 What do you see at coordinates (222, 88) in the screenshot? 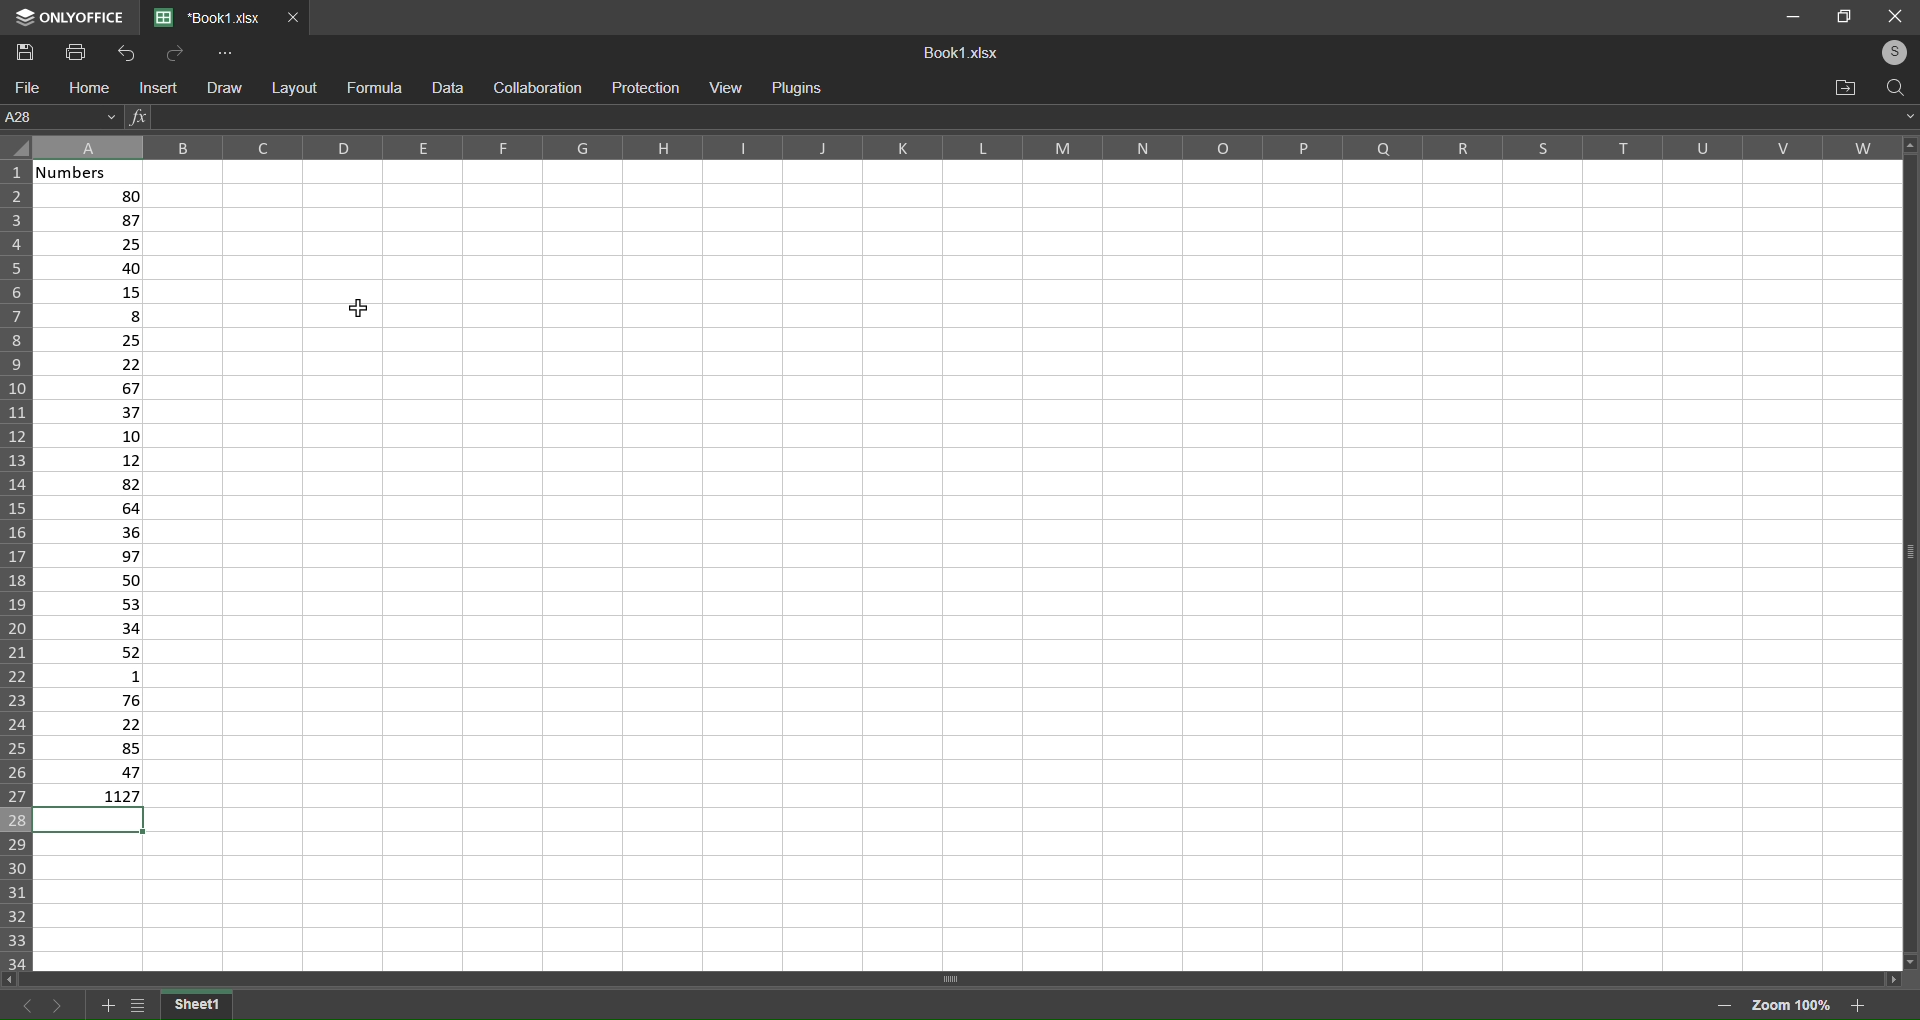
I see `draw` at bounding box center [222, 88].